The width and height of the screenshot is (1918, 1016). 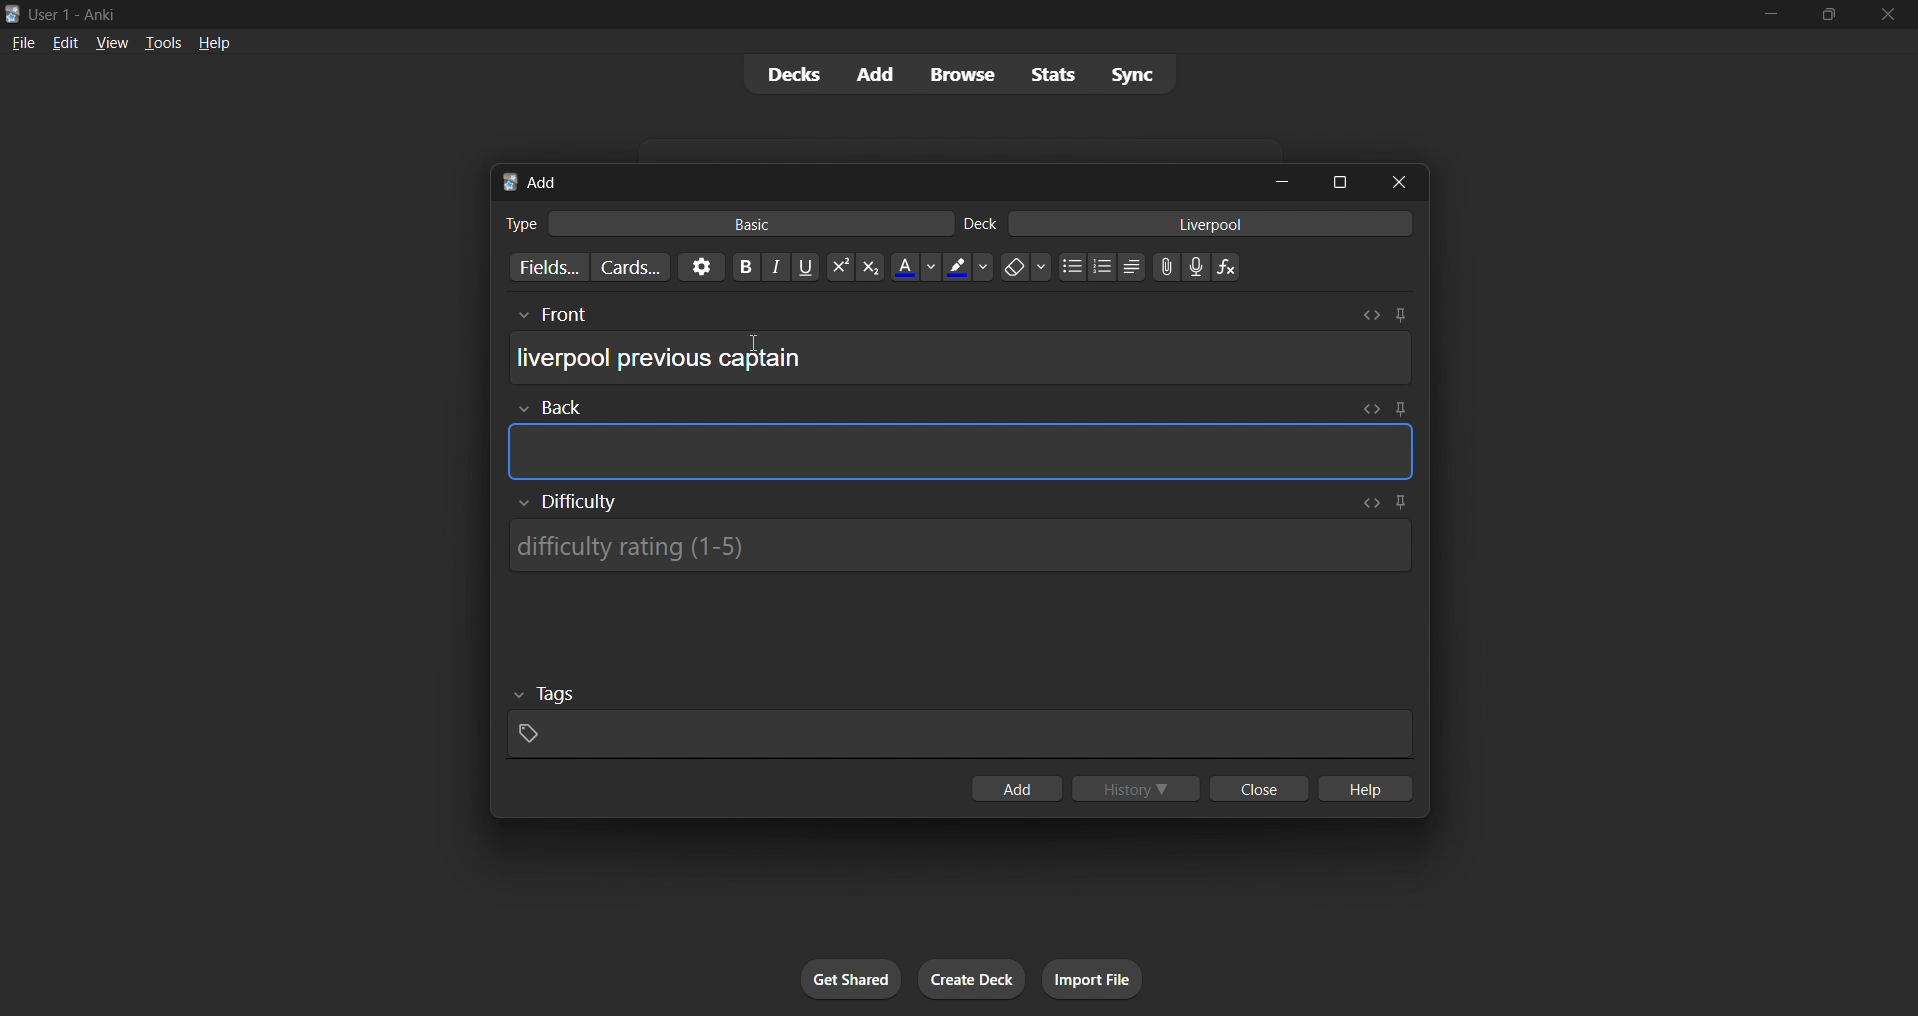 What do you see at coordinates (698, 266) in the screenshot?
I see `options` at bounding box center [698, 266].